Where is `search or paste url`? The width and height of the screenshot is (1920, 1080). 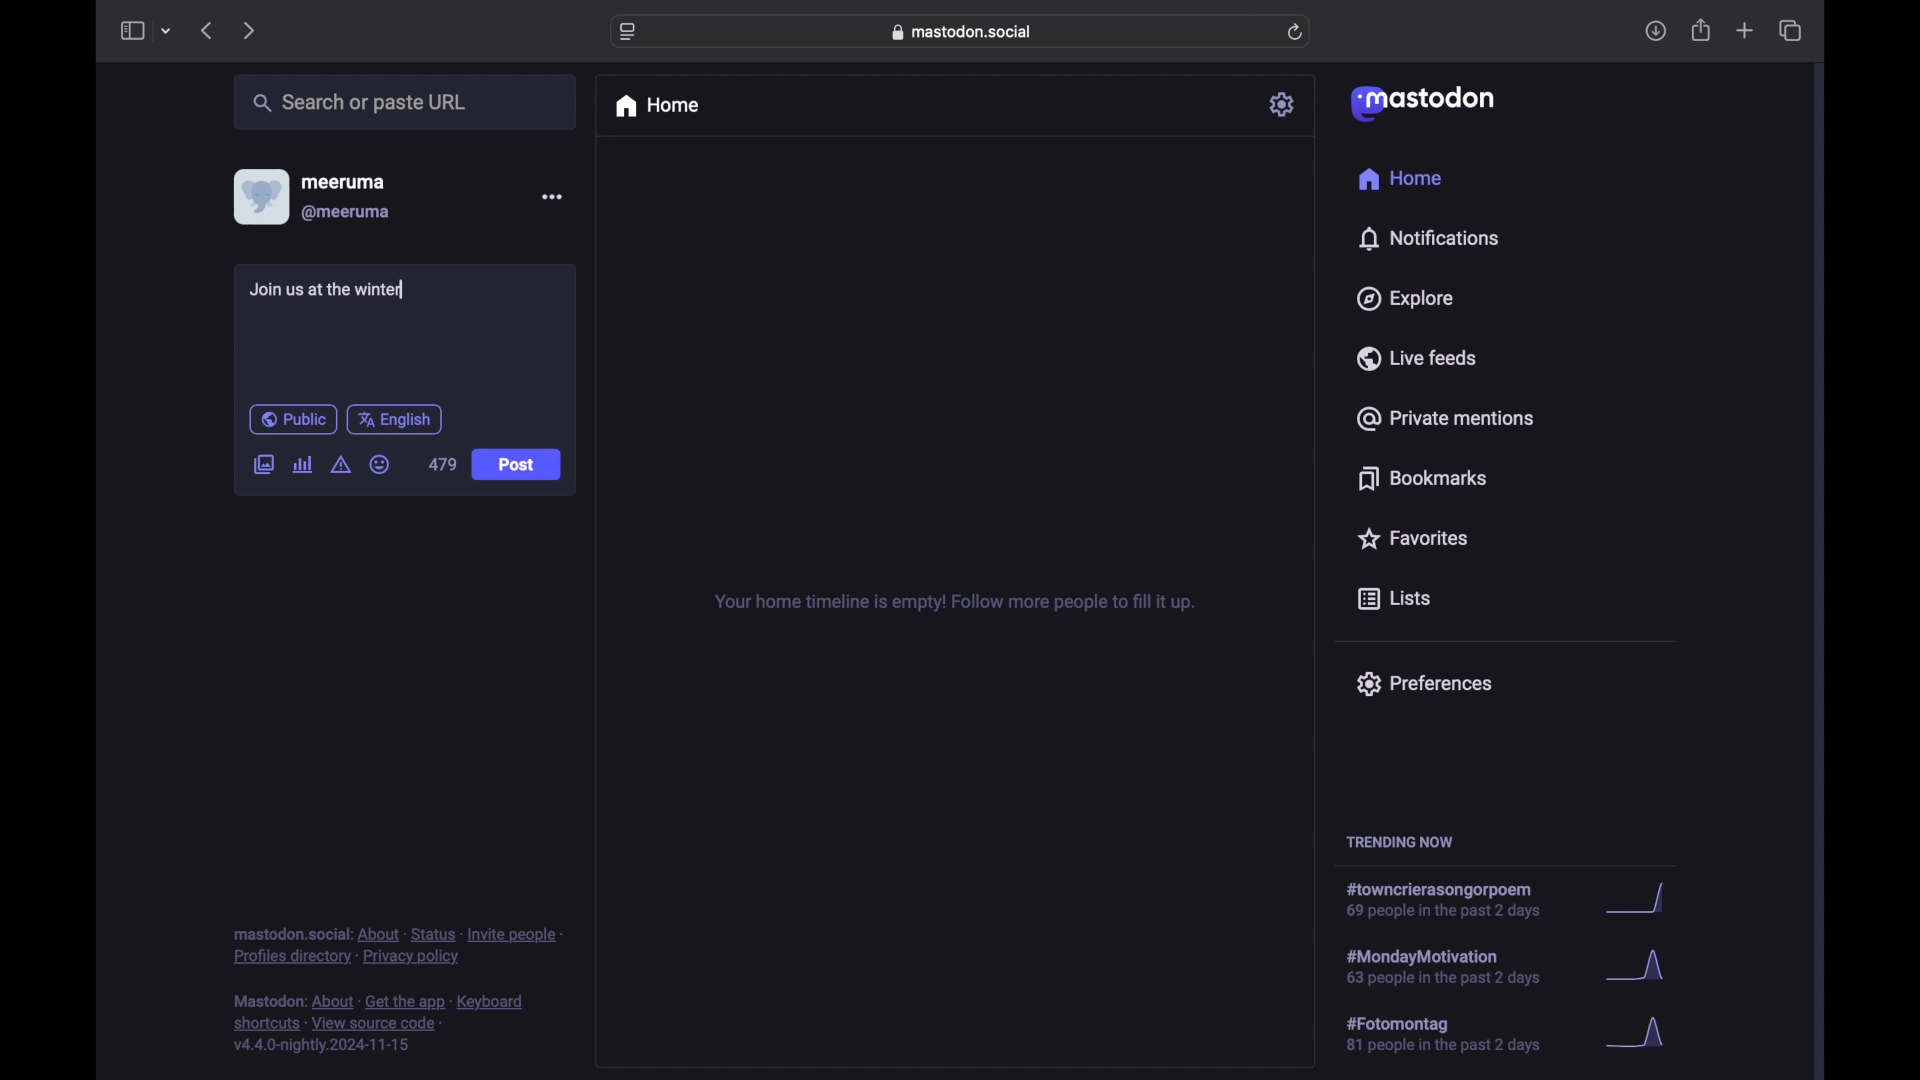
search or paste url is located at coordinates (359, 103).